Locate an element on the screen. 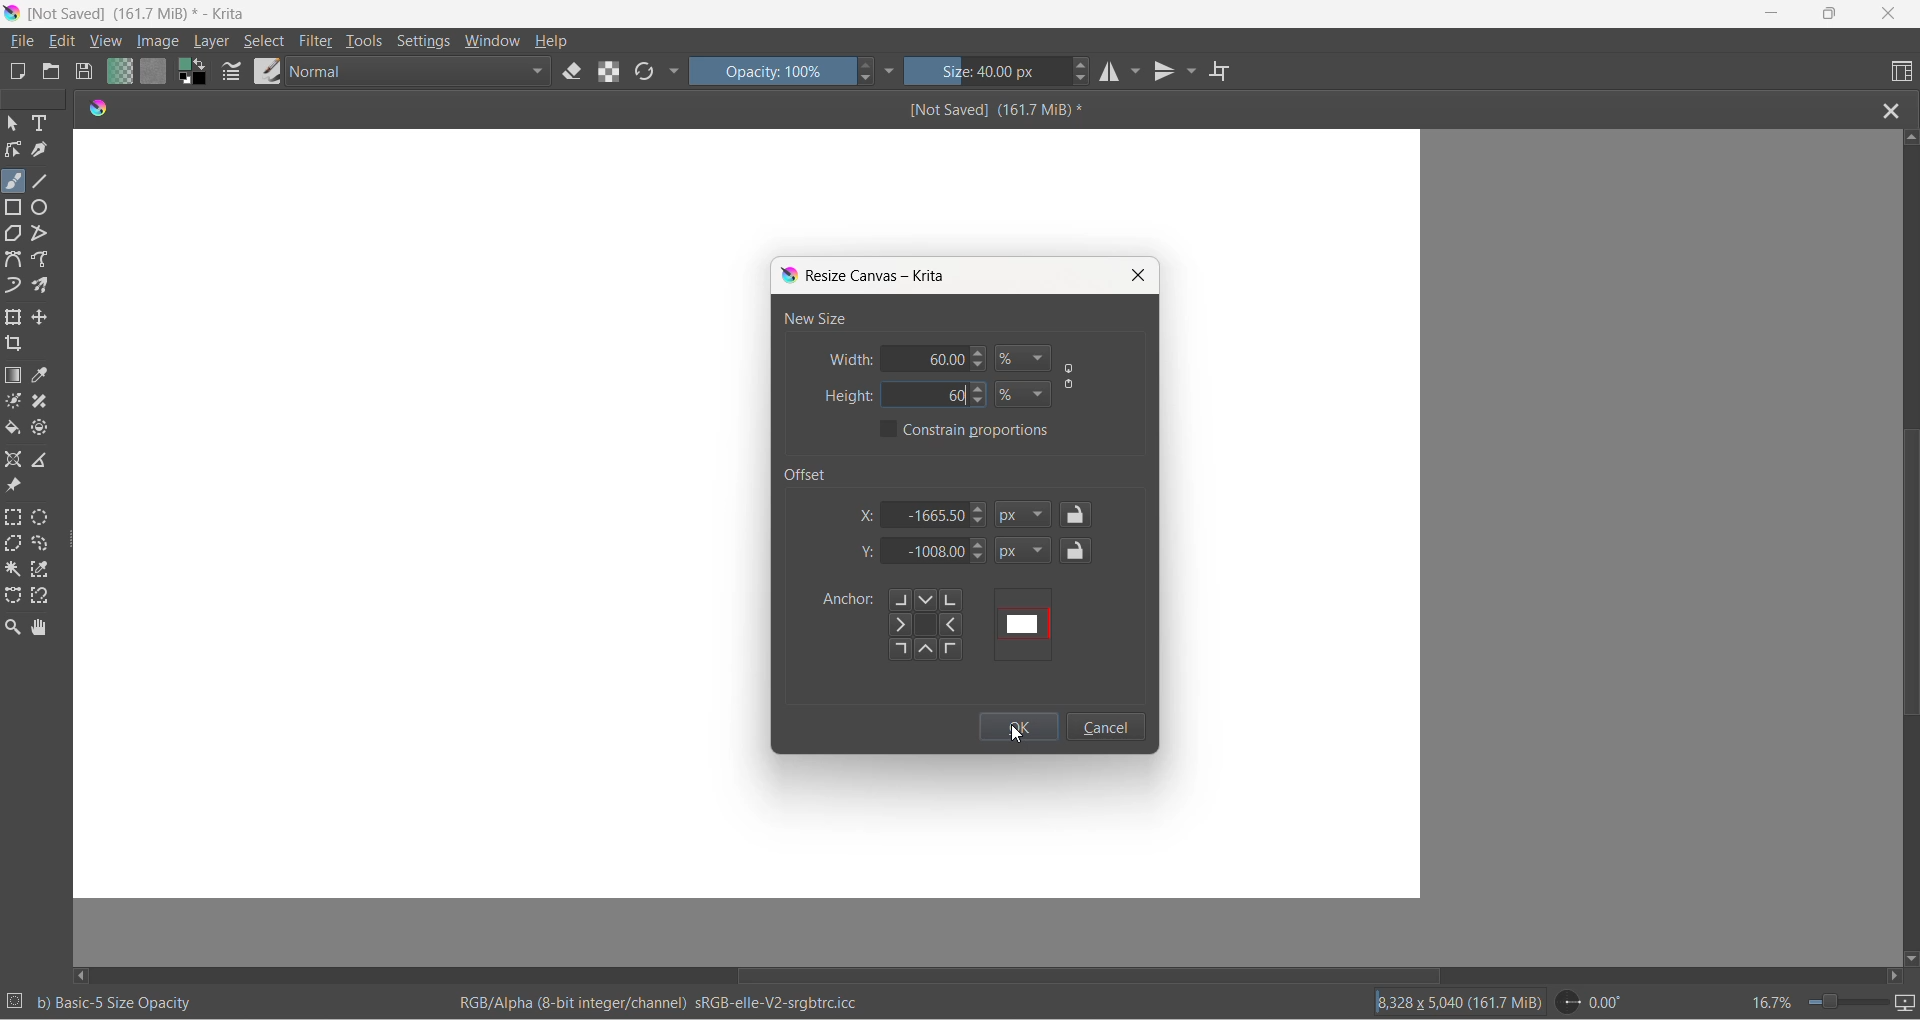 This screenshot has width=1920, height=1020. slideshow is located at coordinates (1907, 1003).